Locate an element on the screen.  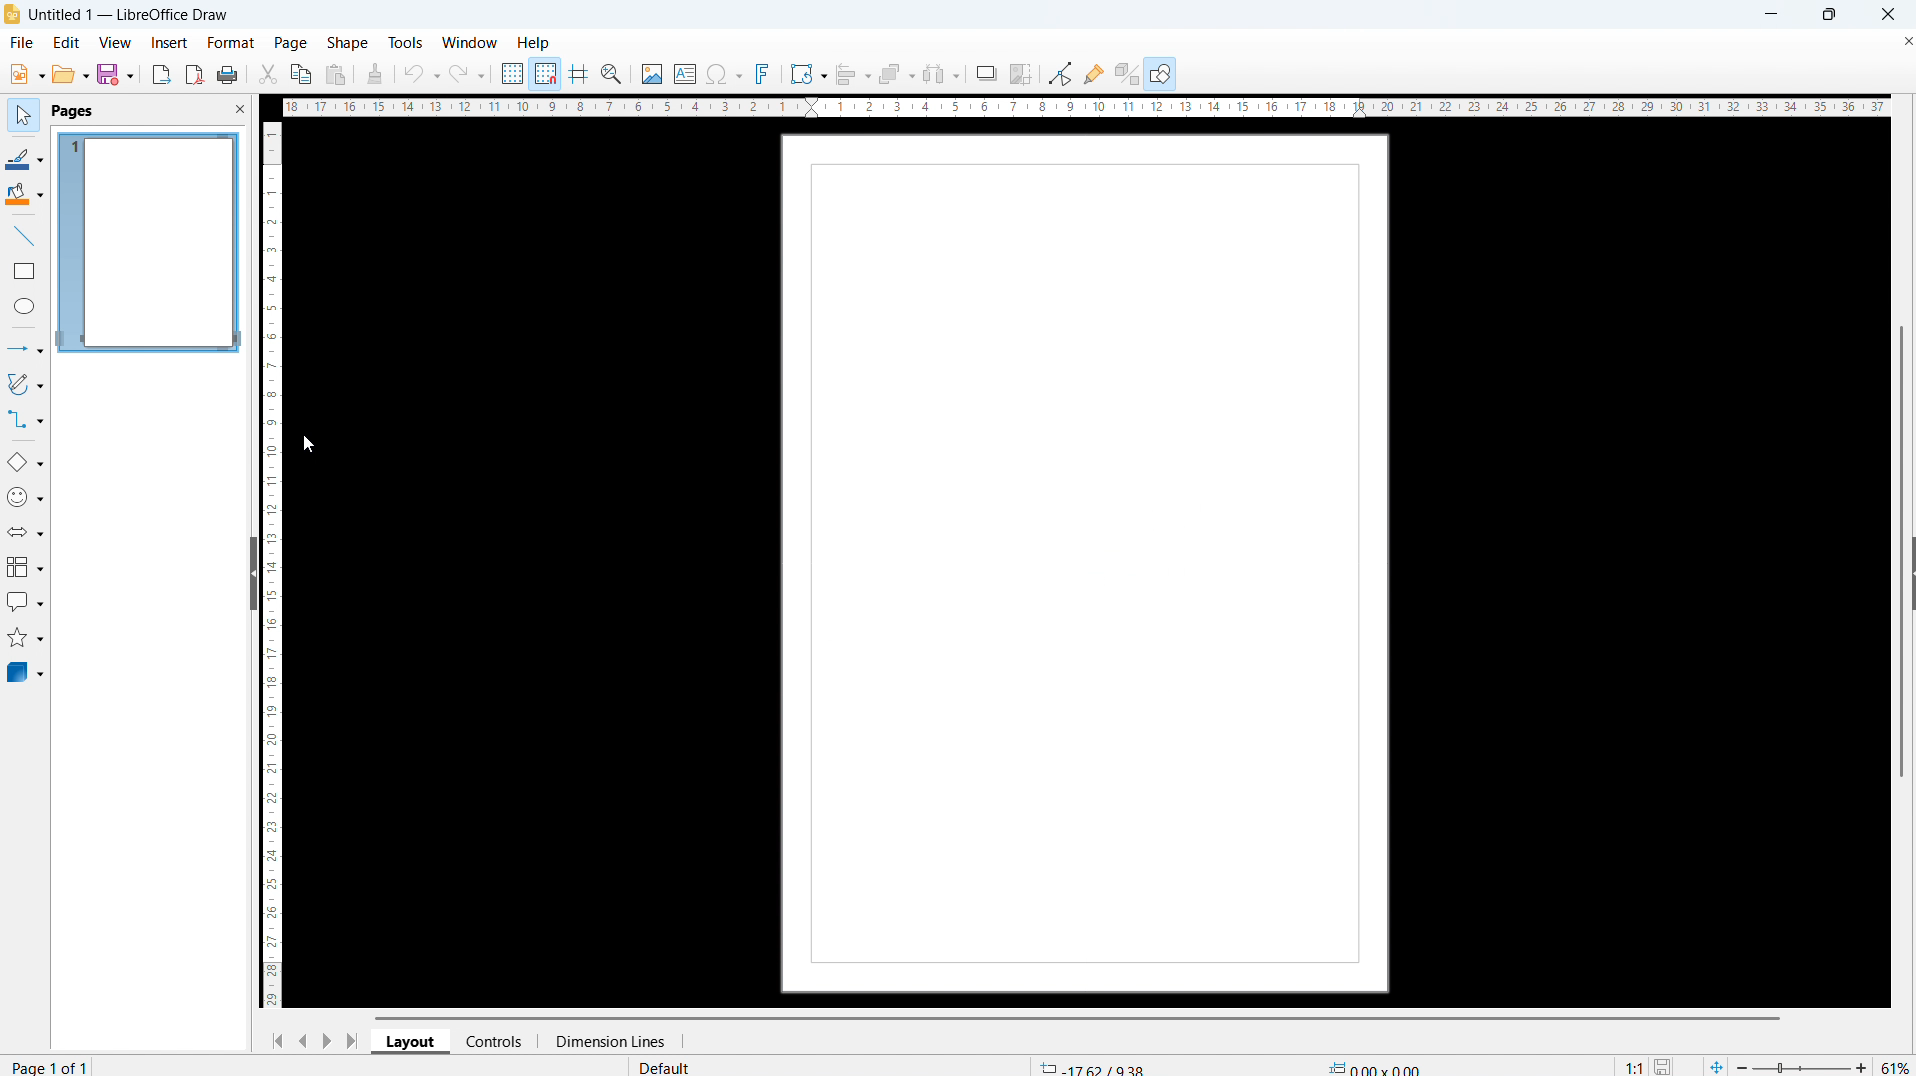
copy is located at coordinates (300, 73).